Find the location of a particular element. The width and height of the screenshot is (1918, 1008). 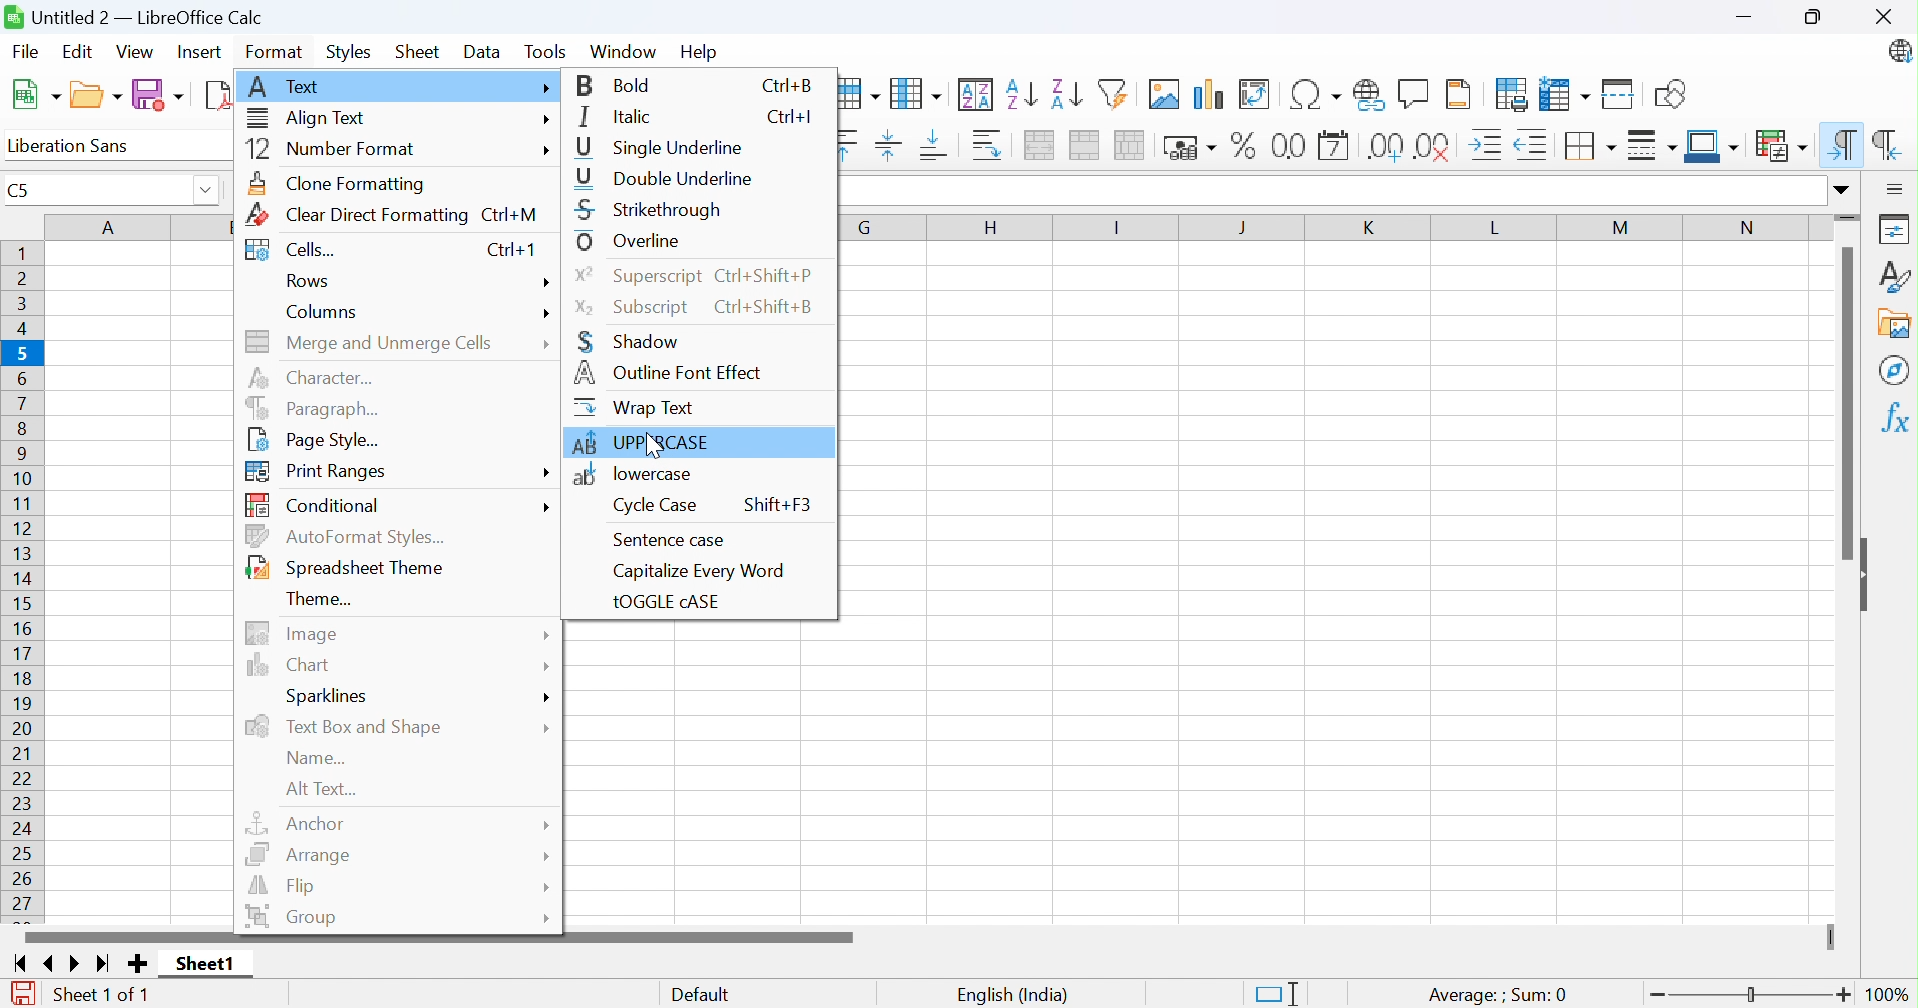

Sort is located at coordinates (977, 94).